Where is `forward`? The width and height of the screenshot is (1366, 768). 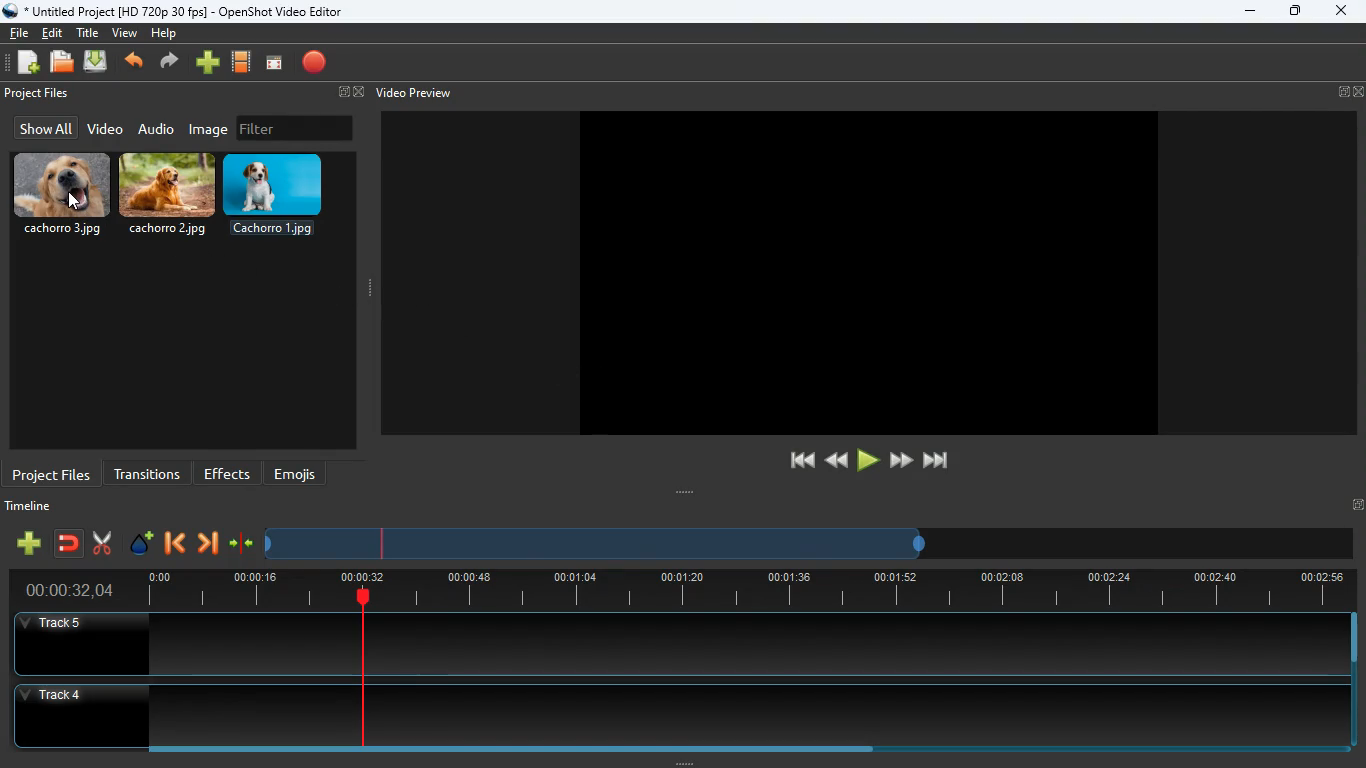
forward is located at coordinates (207, 545).